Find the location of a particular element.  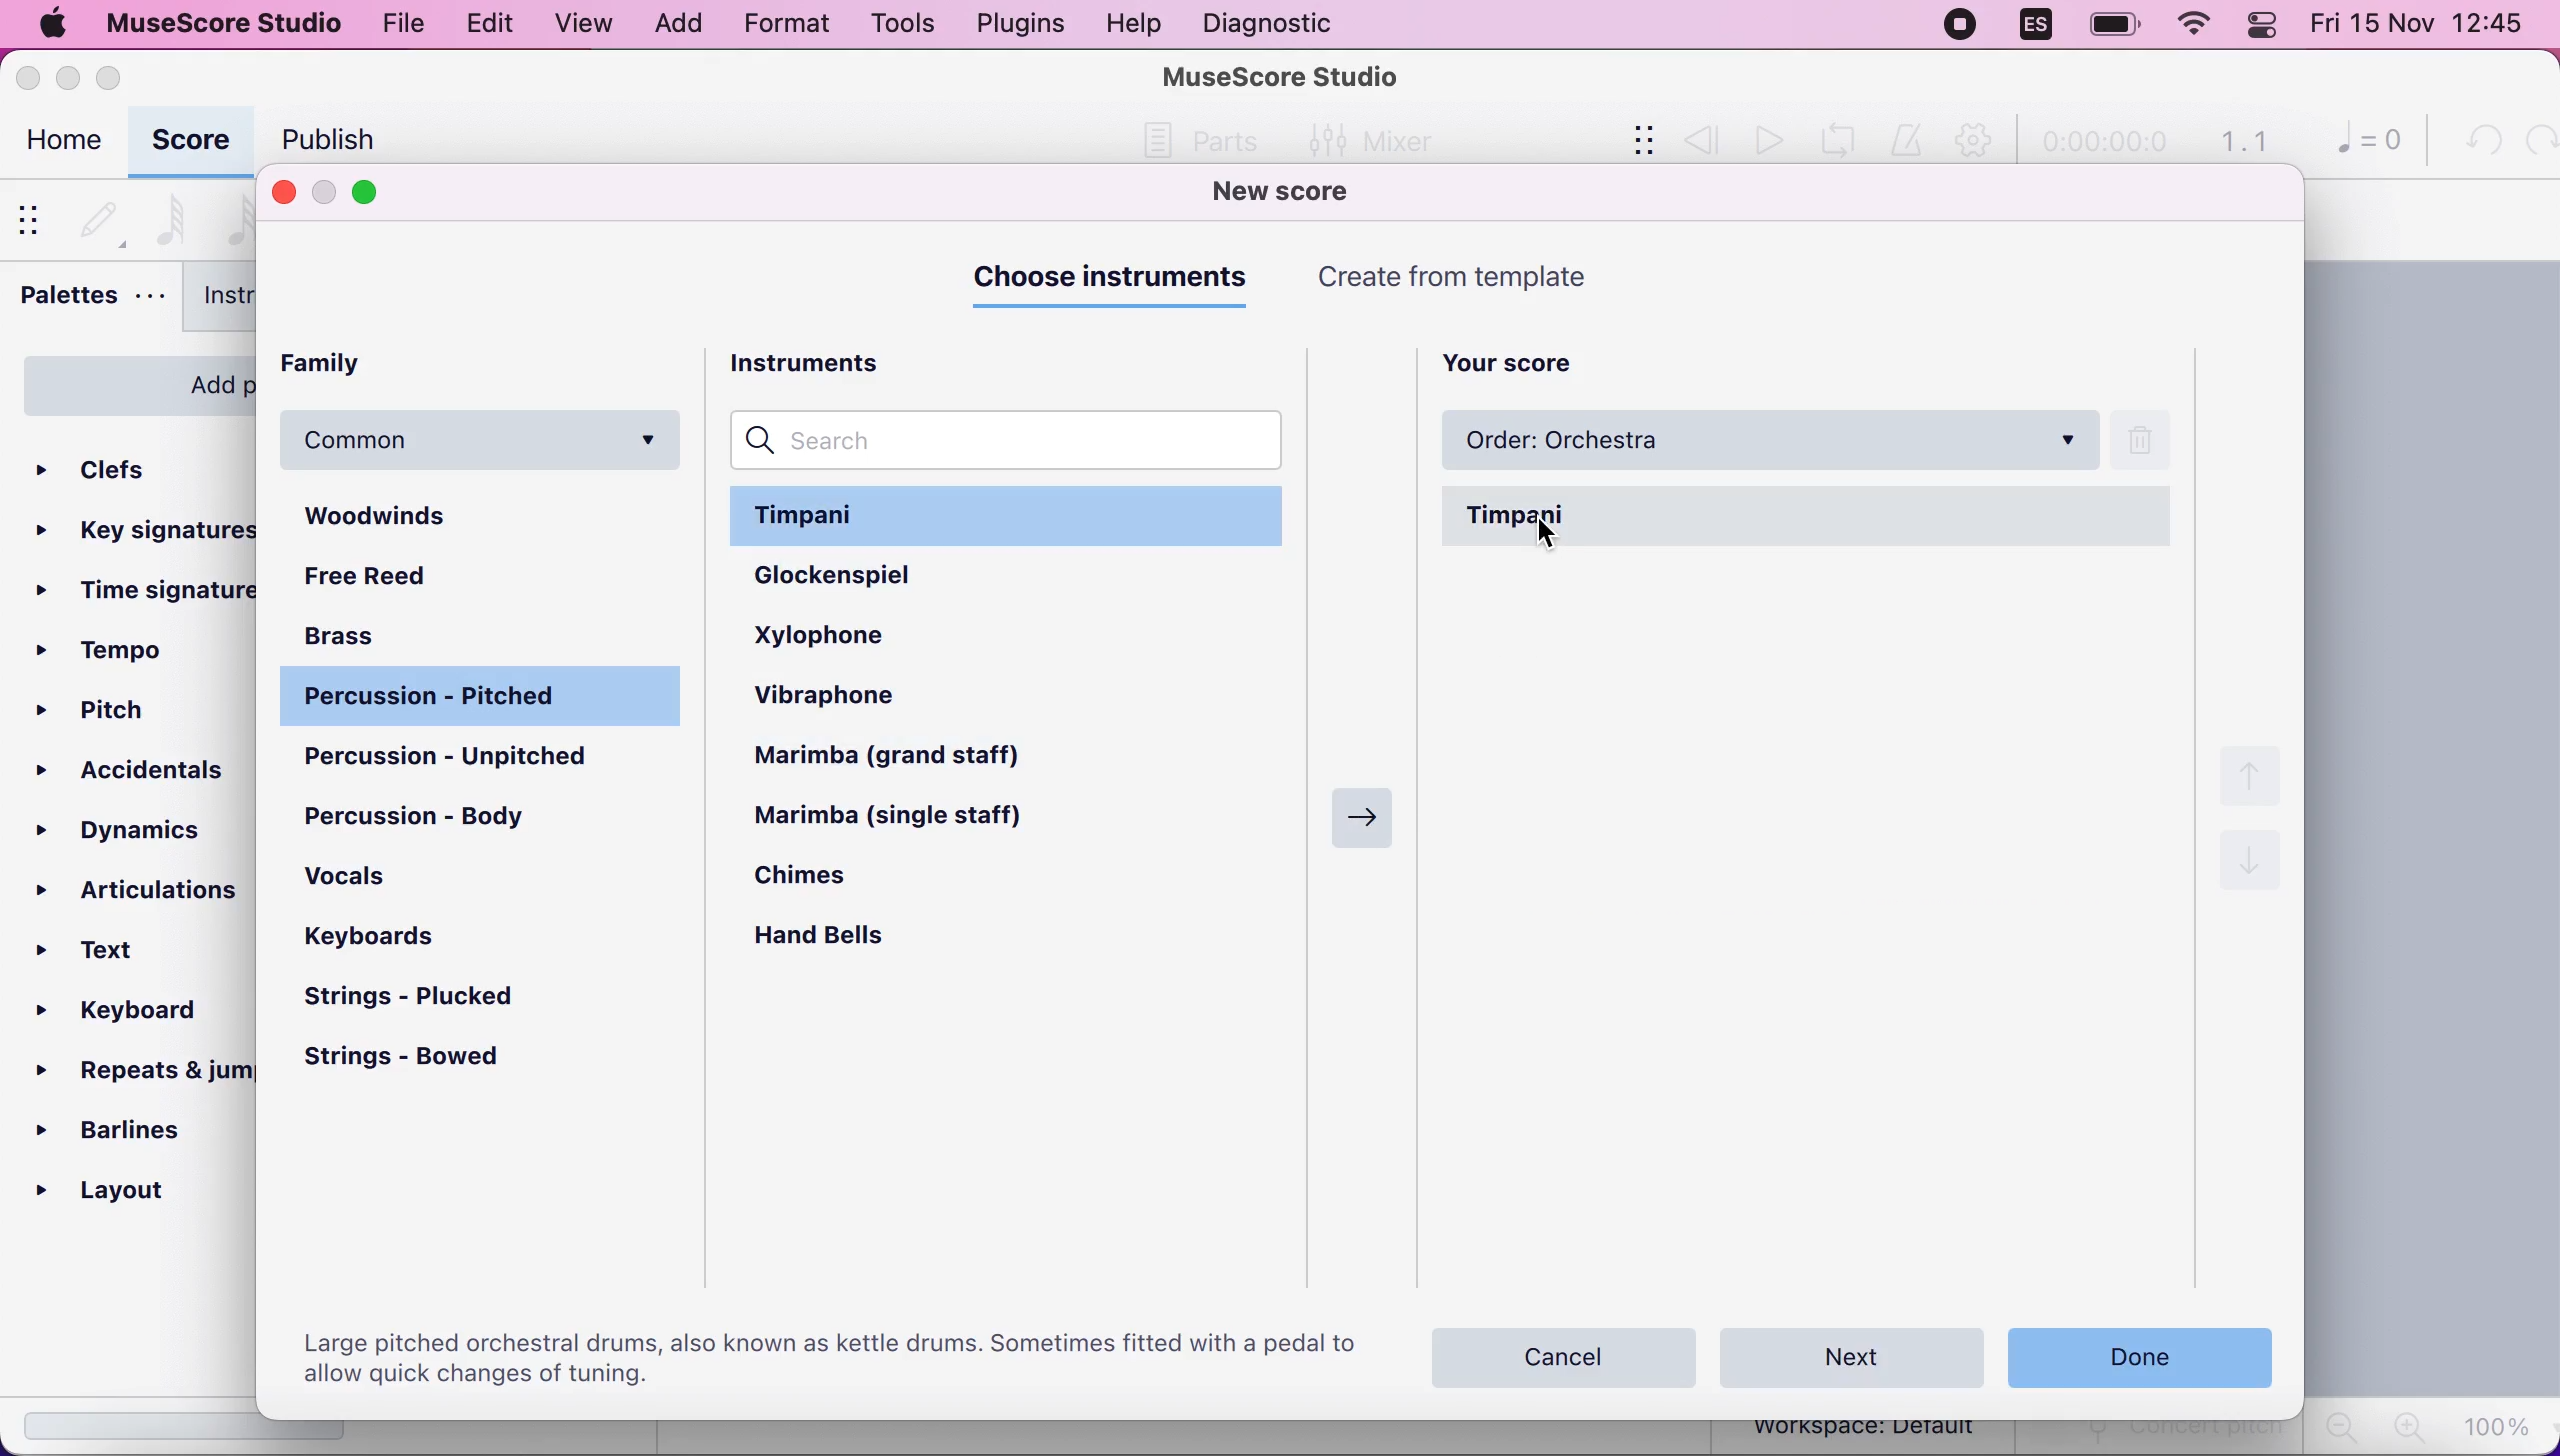

dynamics is located at coordinates (138, 826).